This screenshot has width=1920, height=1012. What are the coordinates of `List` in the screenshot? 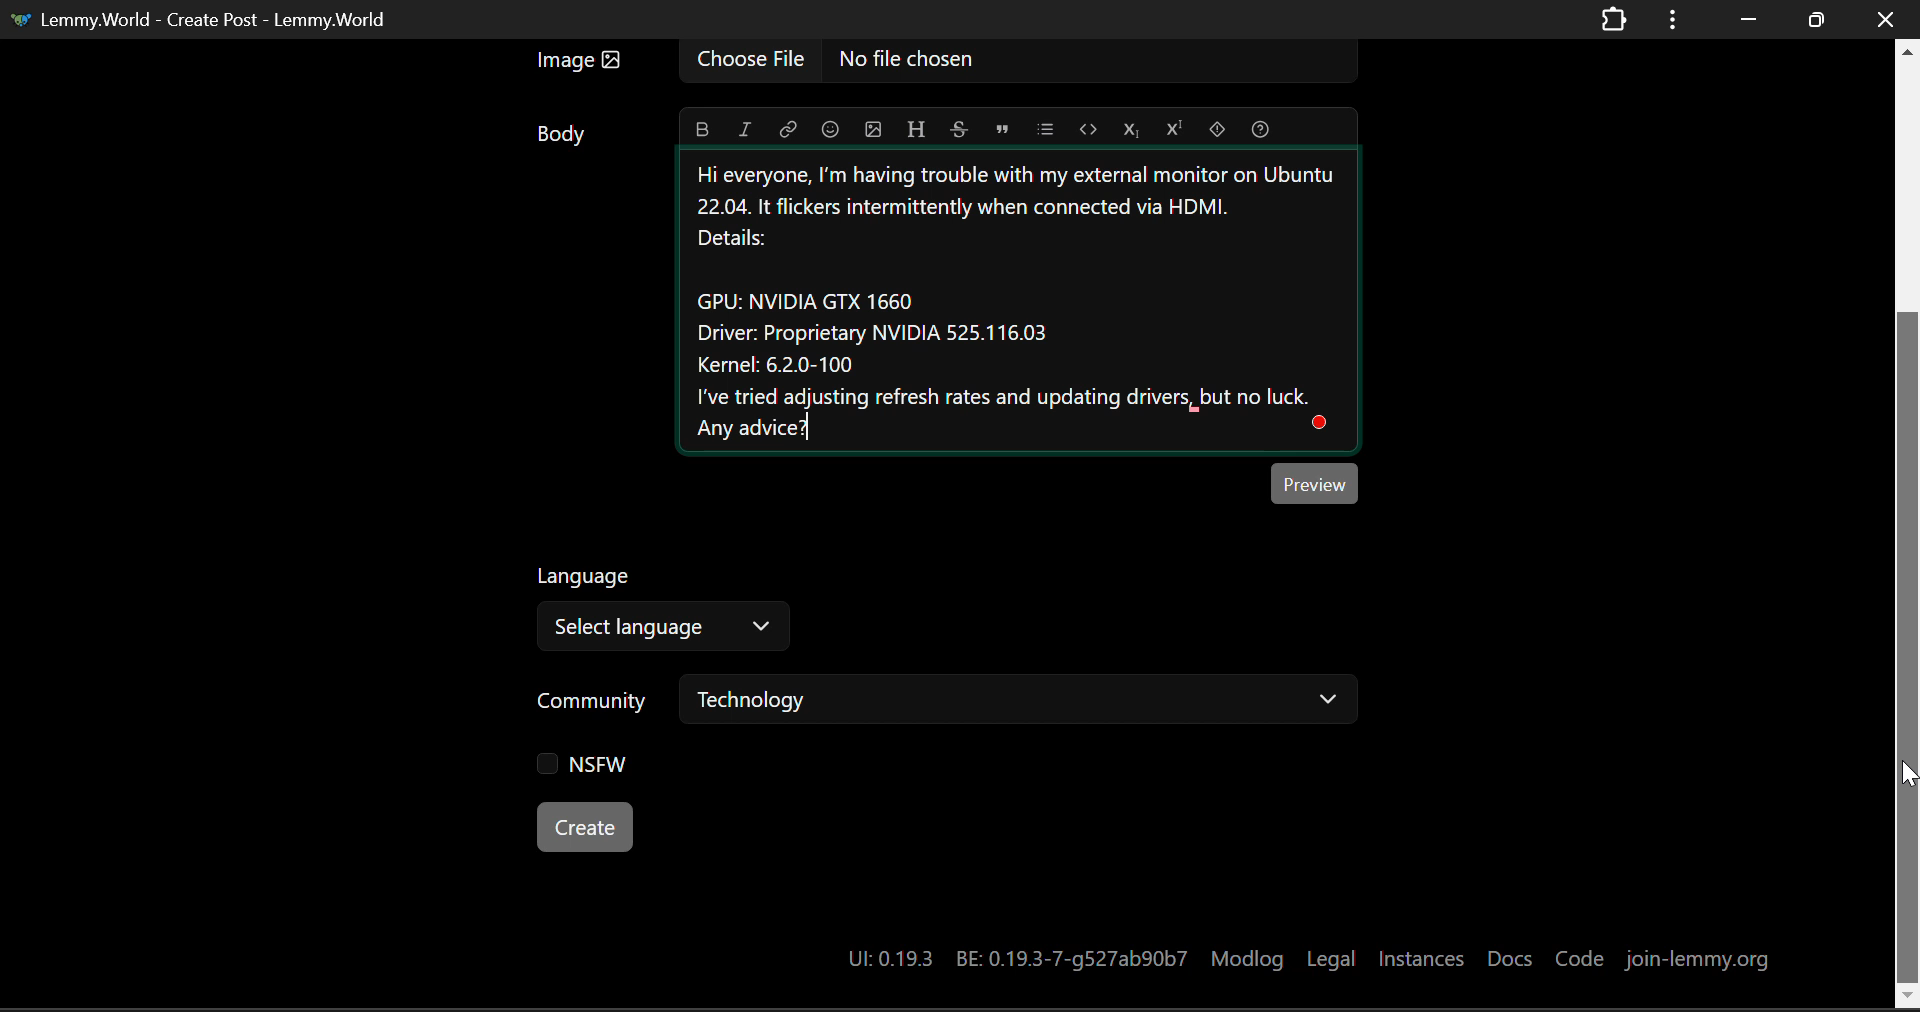 It's located at (1045, 126).